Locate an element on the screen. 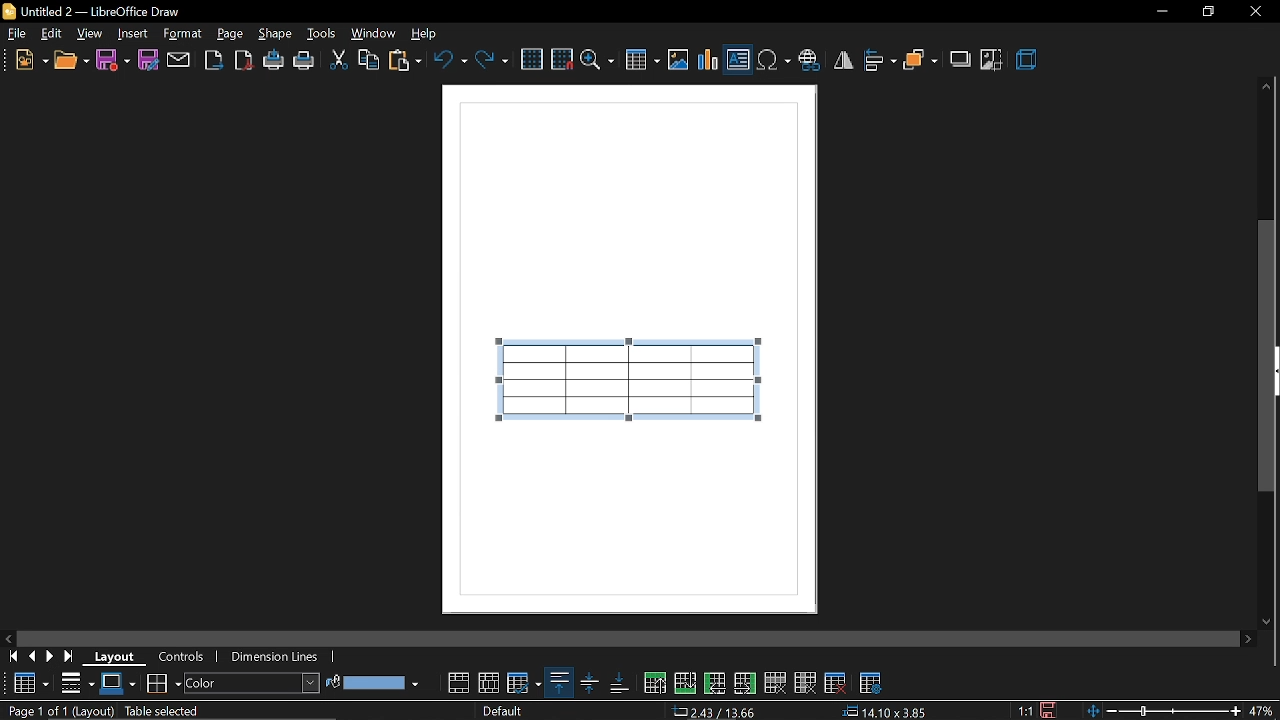  go to first page is located at coordinates (10, 656).